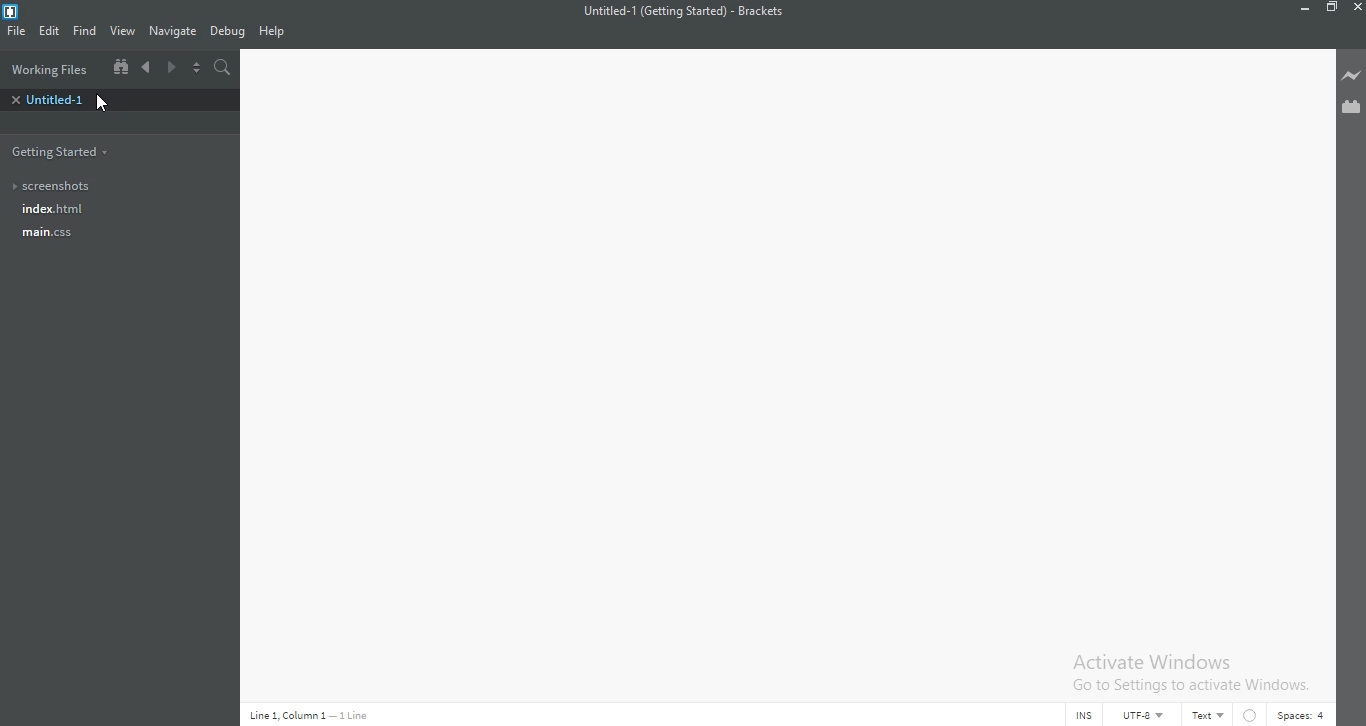  What do you see at coordinates (124, 32) in the screenshot?
I see `View` at bounding box center [124, 32].